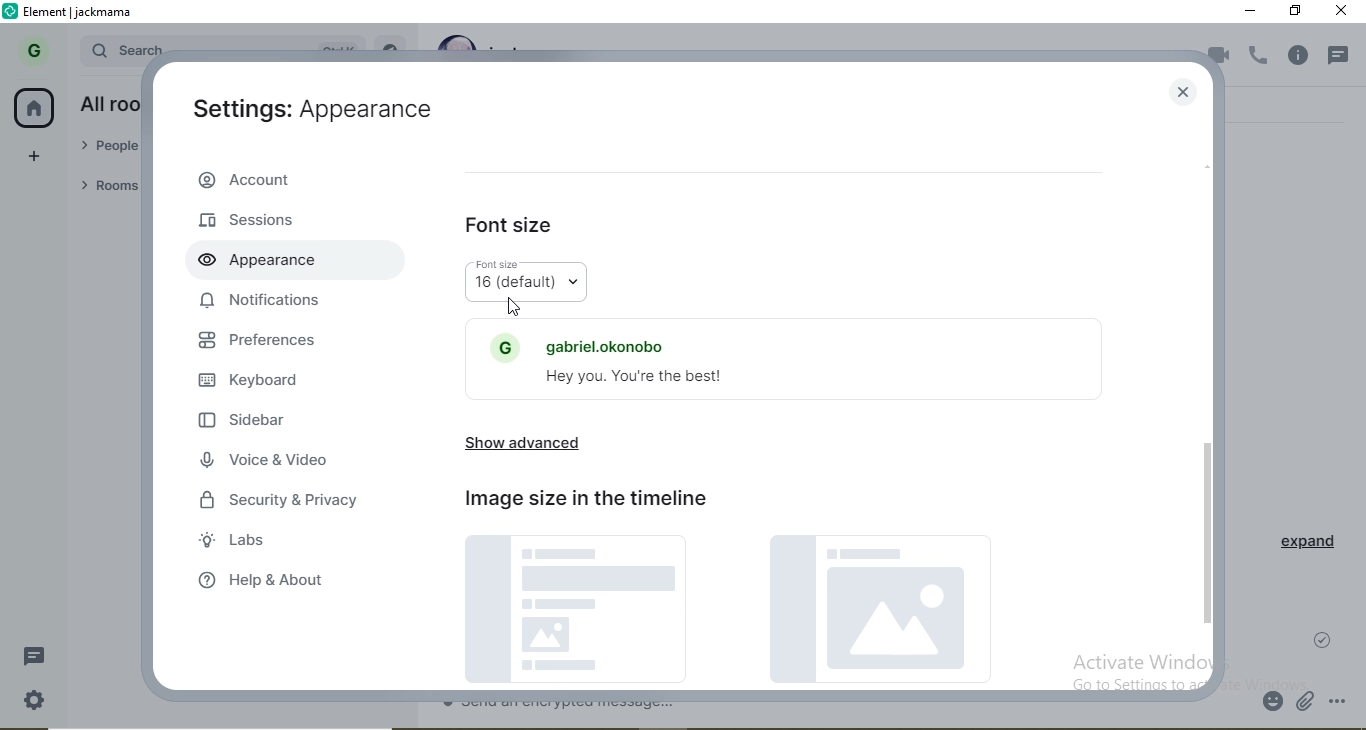  I want to click on security & privacy, so click(286, 496).